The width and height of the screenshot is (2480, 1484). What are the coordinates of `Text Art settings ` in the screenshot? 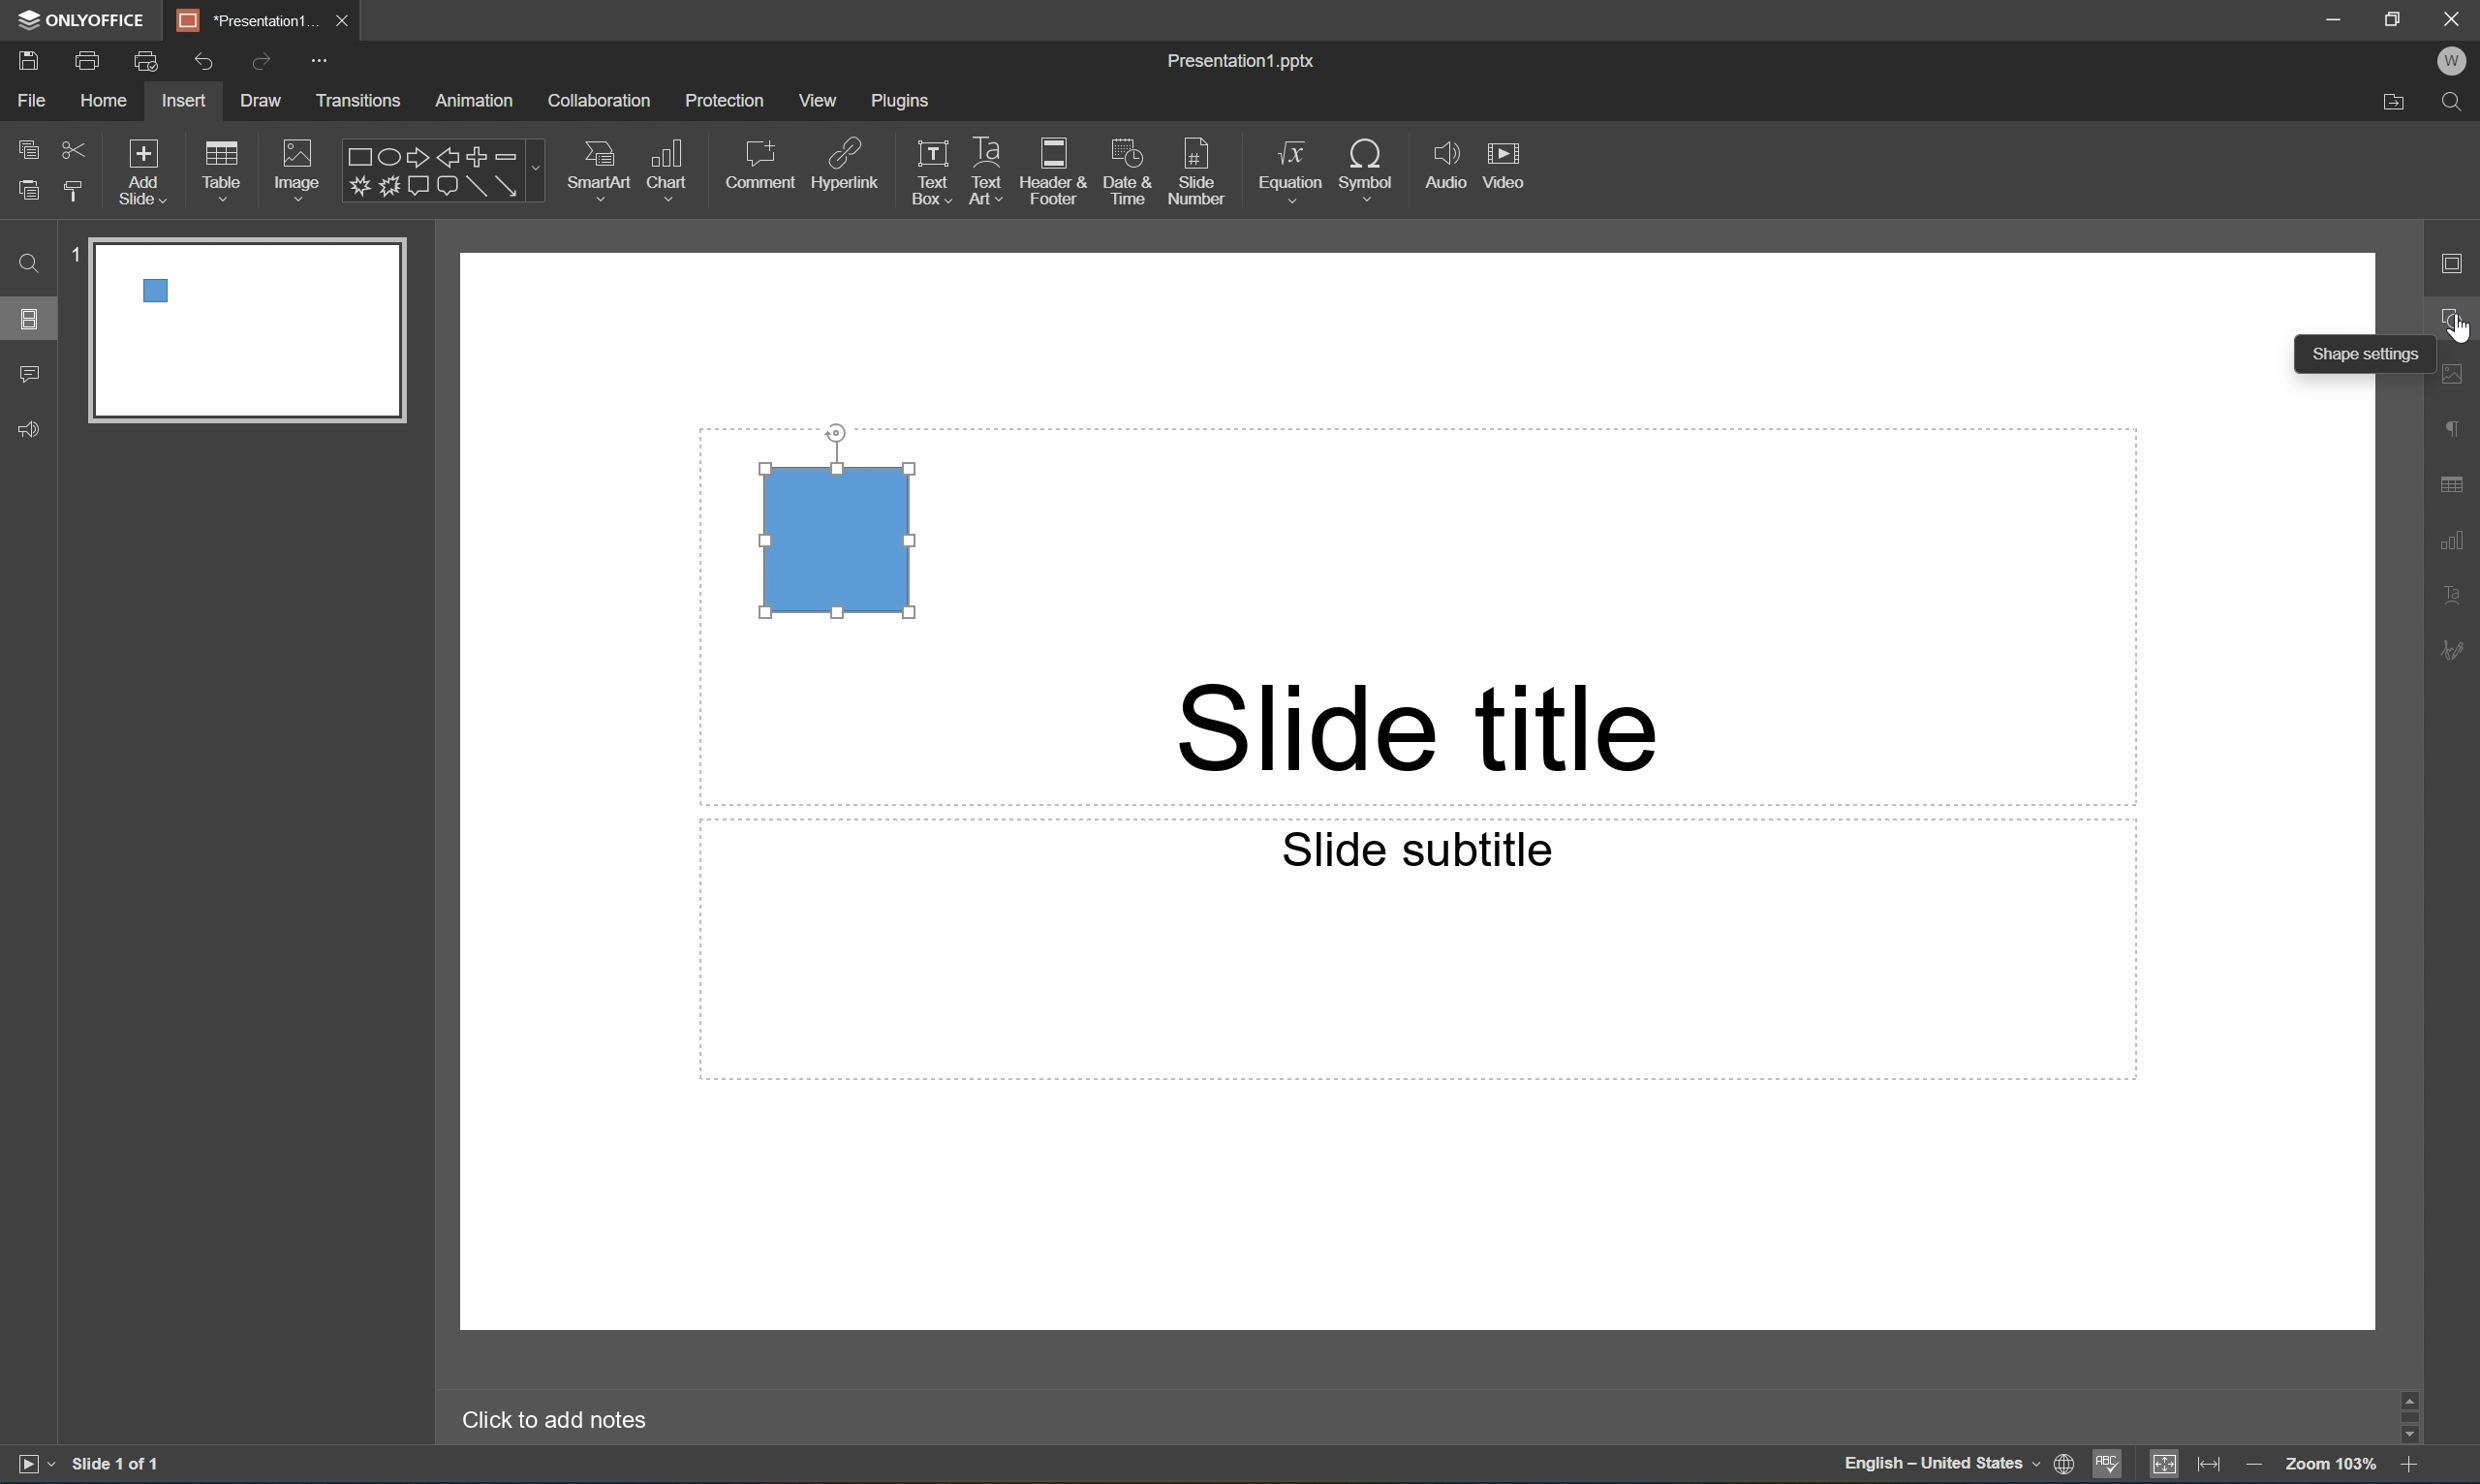 It's located at (2458, 591).